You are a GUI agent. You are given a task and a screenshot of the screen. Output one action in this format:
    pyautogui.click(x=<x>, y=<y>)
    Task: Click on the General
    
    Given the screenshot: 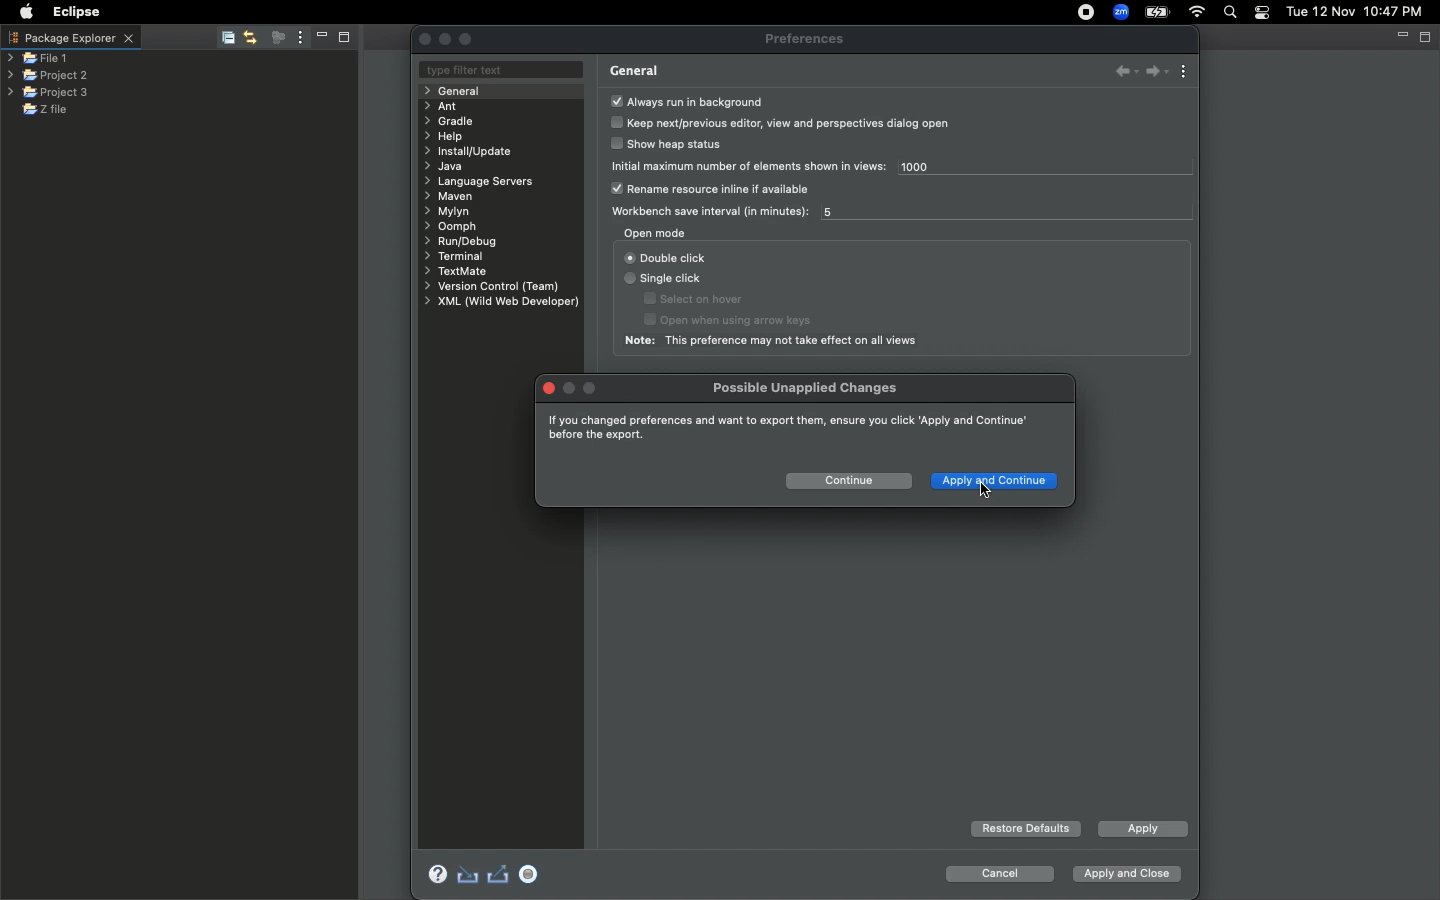 What is the action you would take?
    pyautogui.click(x=634, y=71)
    